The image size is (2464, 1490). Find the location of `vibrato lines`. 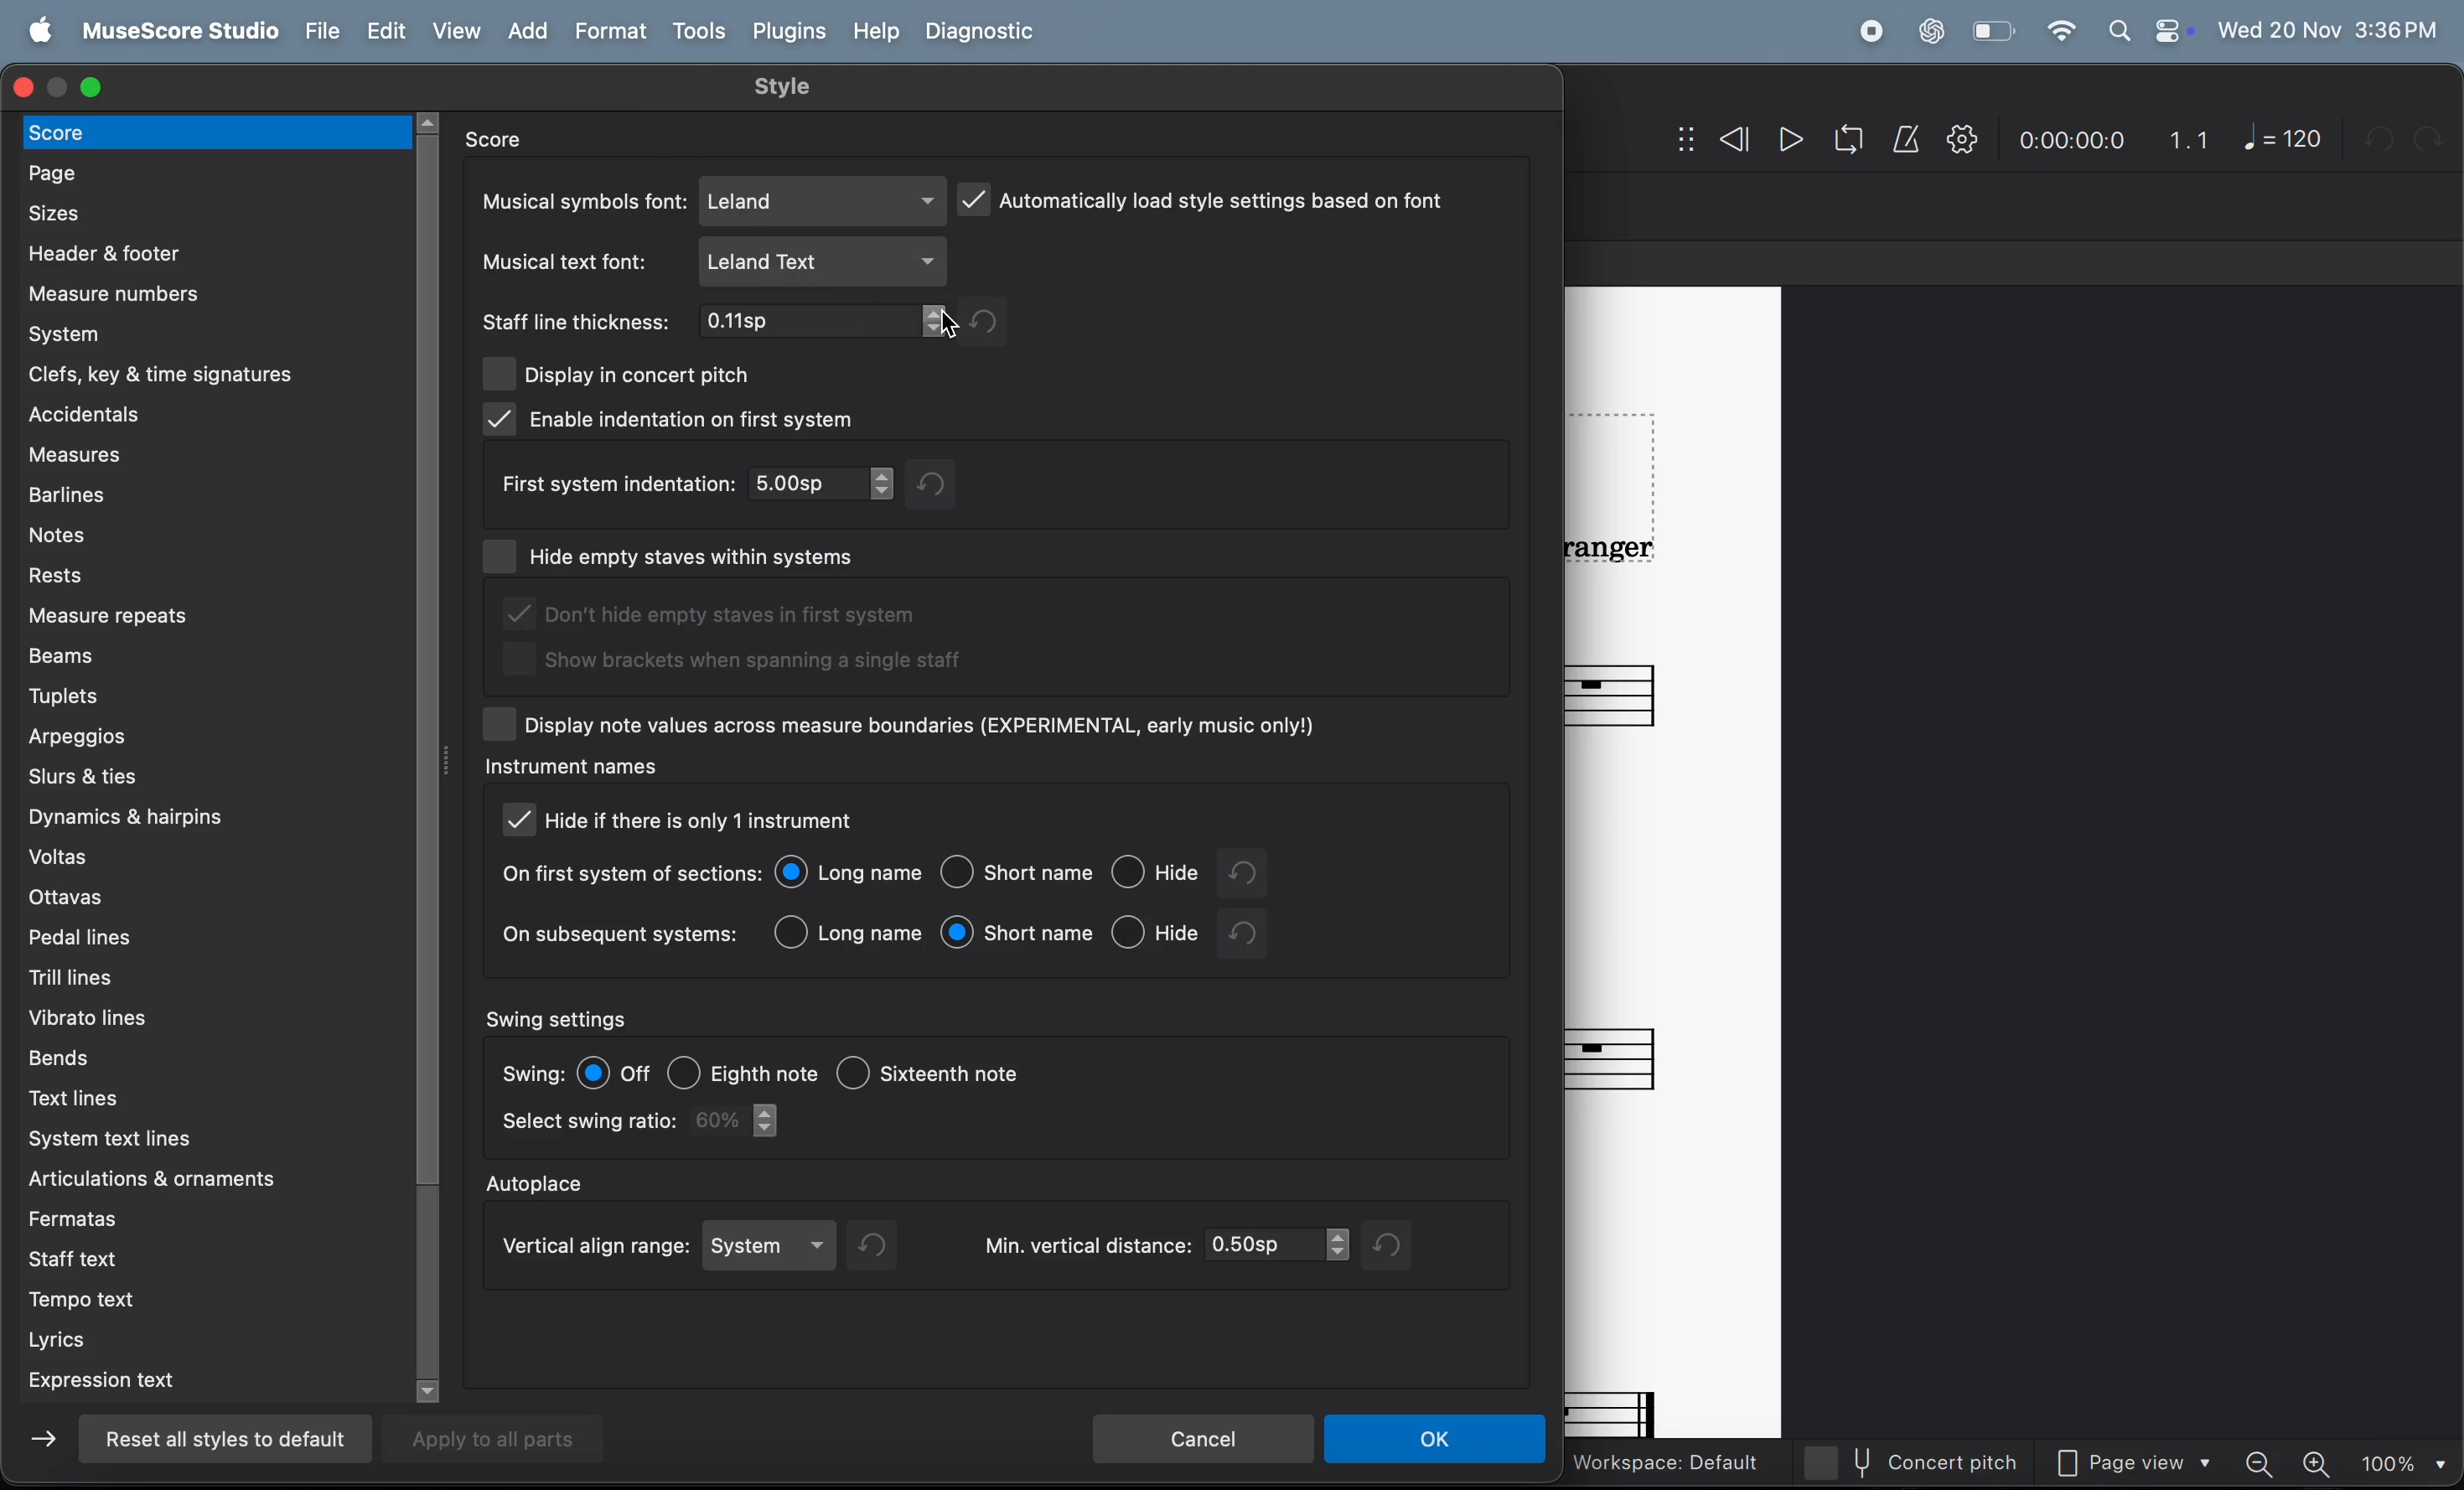

vibrato lines is located at coordinates (190, 1013).